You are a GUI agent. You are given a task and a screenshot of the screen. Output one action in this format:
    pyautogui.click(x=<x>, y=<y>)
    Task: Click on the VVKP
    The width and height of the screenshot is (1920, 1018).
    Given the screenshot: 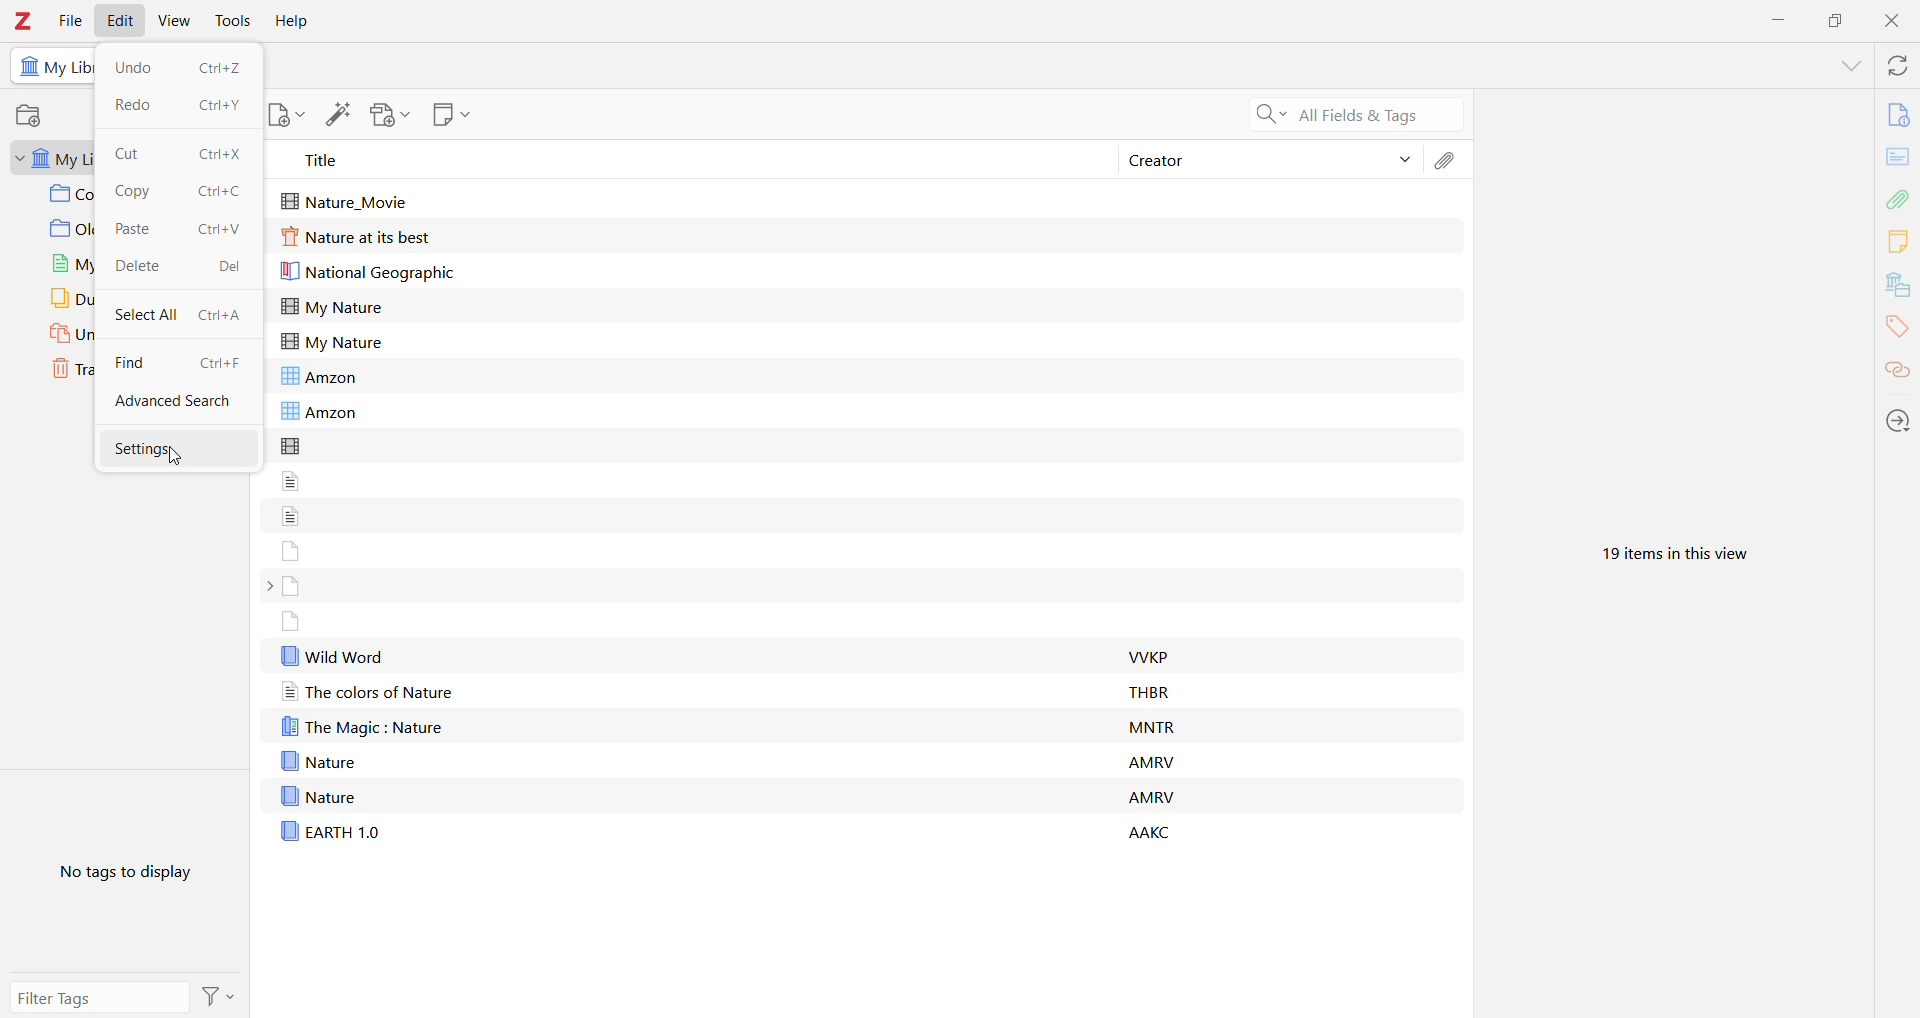 What is the action you would take?
    pyautogui.click(x=1154, y=660)
    